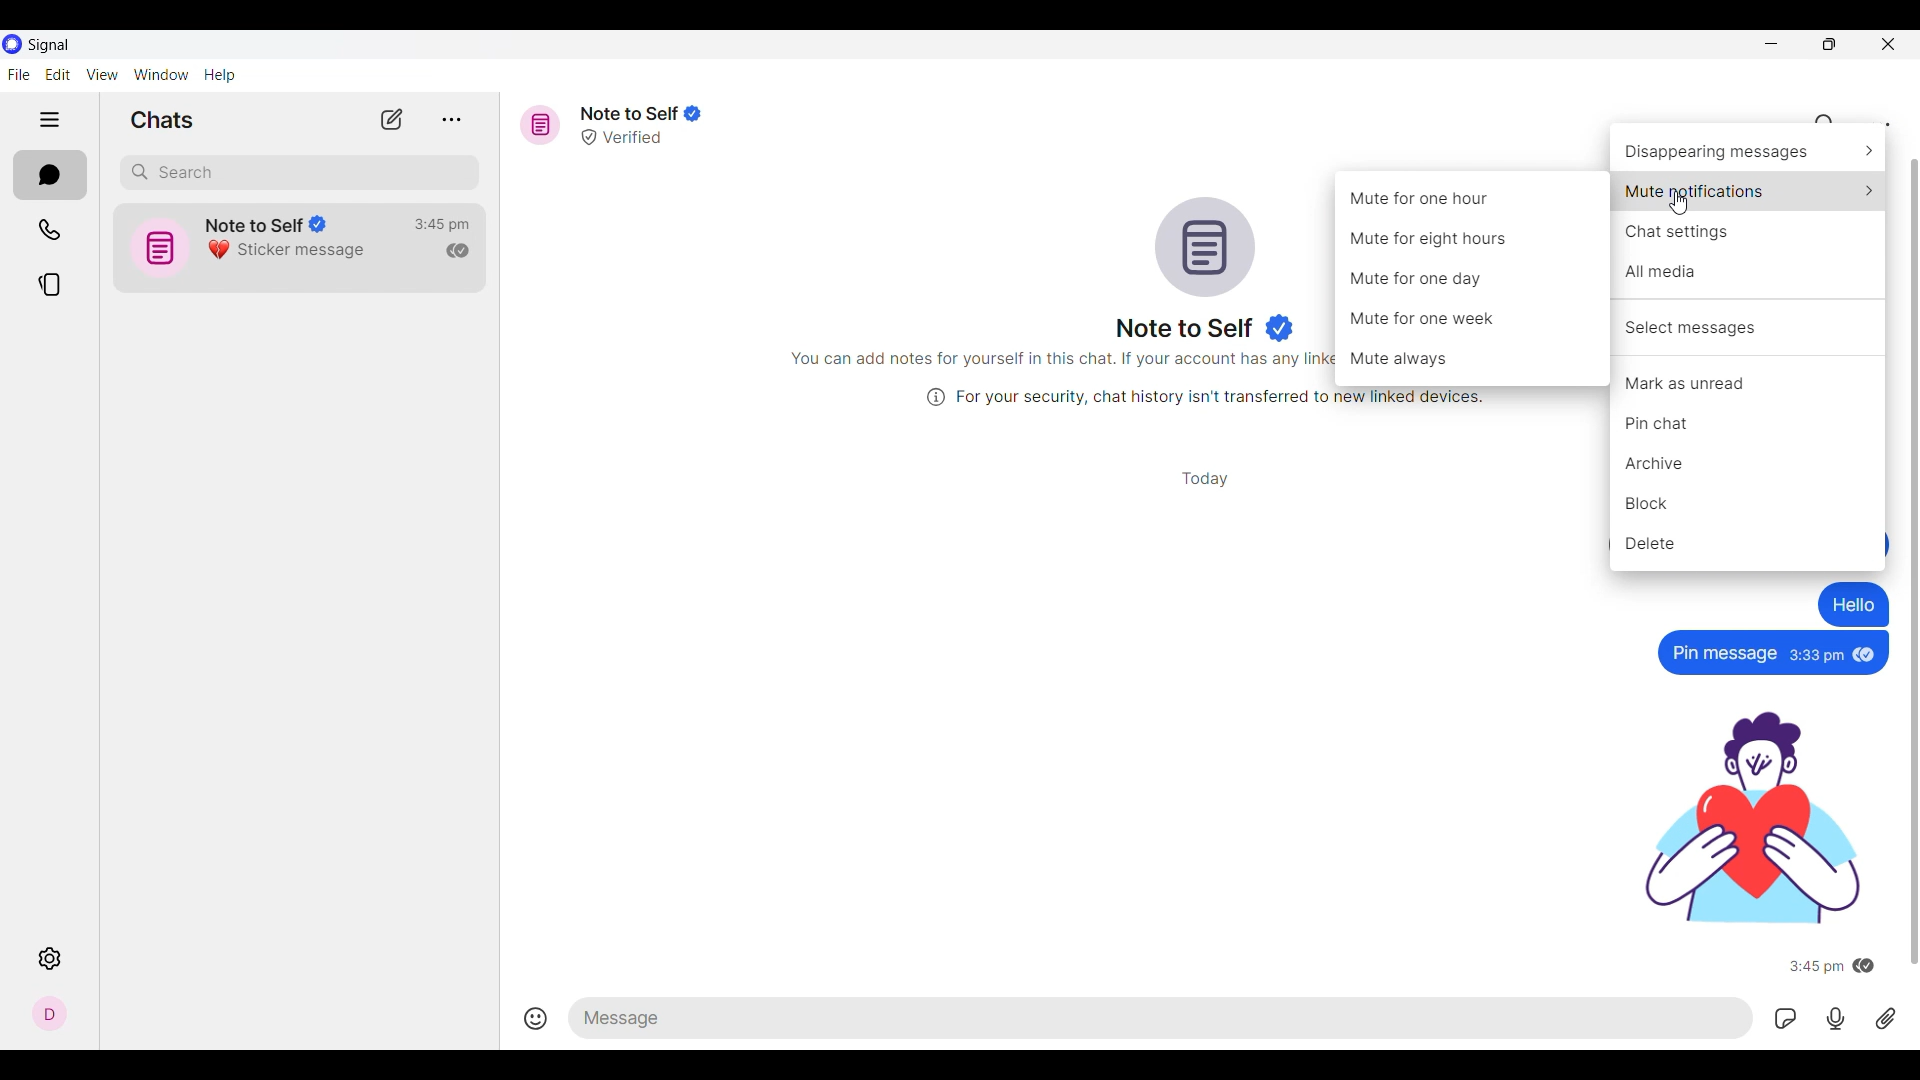 This screenshot has height=1080, width=1920. Describe the element at coordinates (49, 119) in the screenshot. I see `Show/Hide left side pane` at that location.